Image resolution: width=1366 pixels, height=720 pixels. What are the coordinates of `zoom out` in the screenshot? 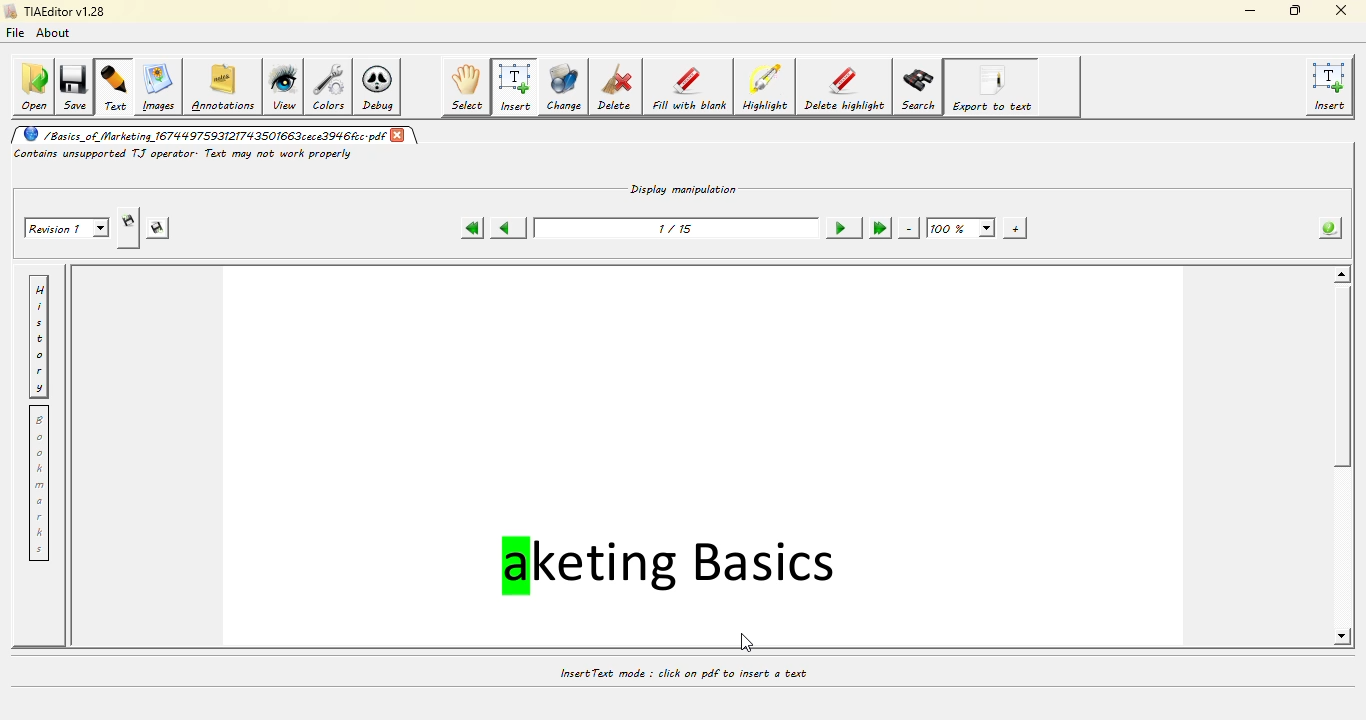 It's located at (909, 228).